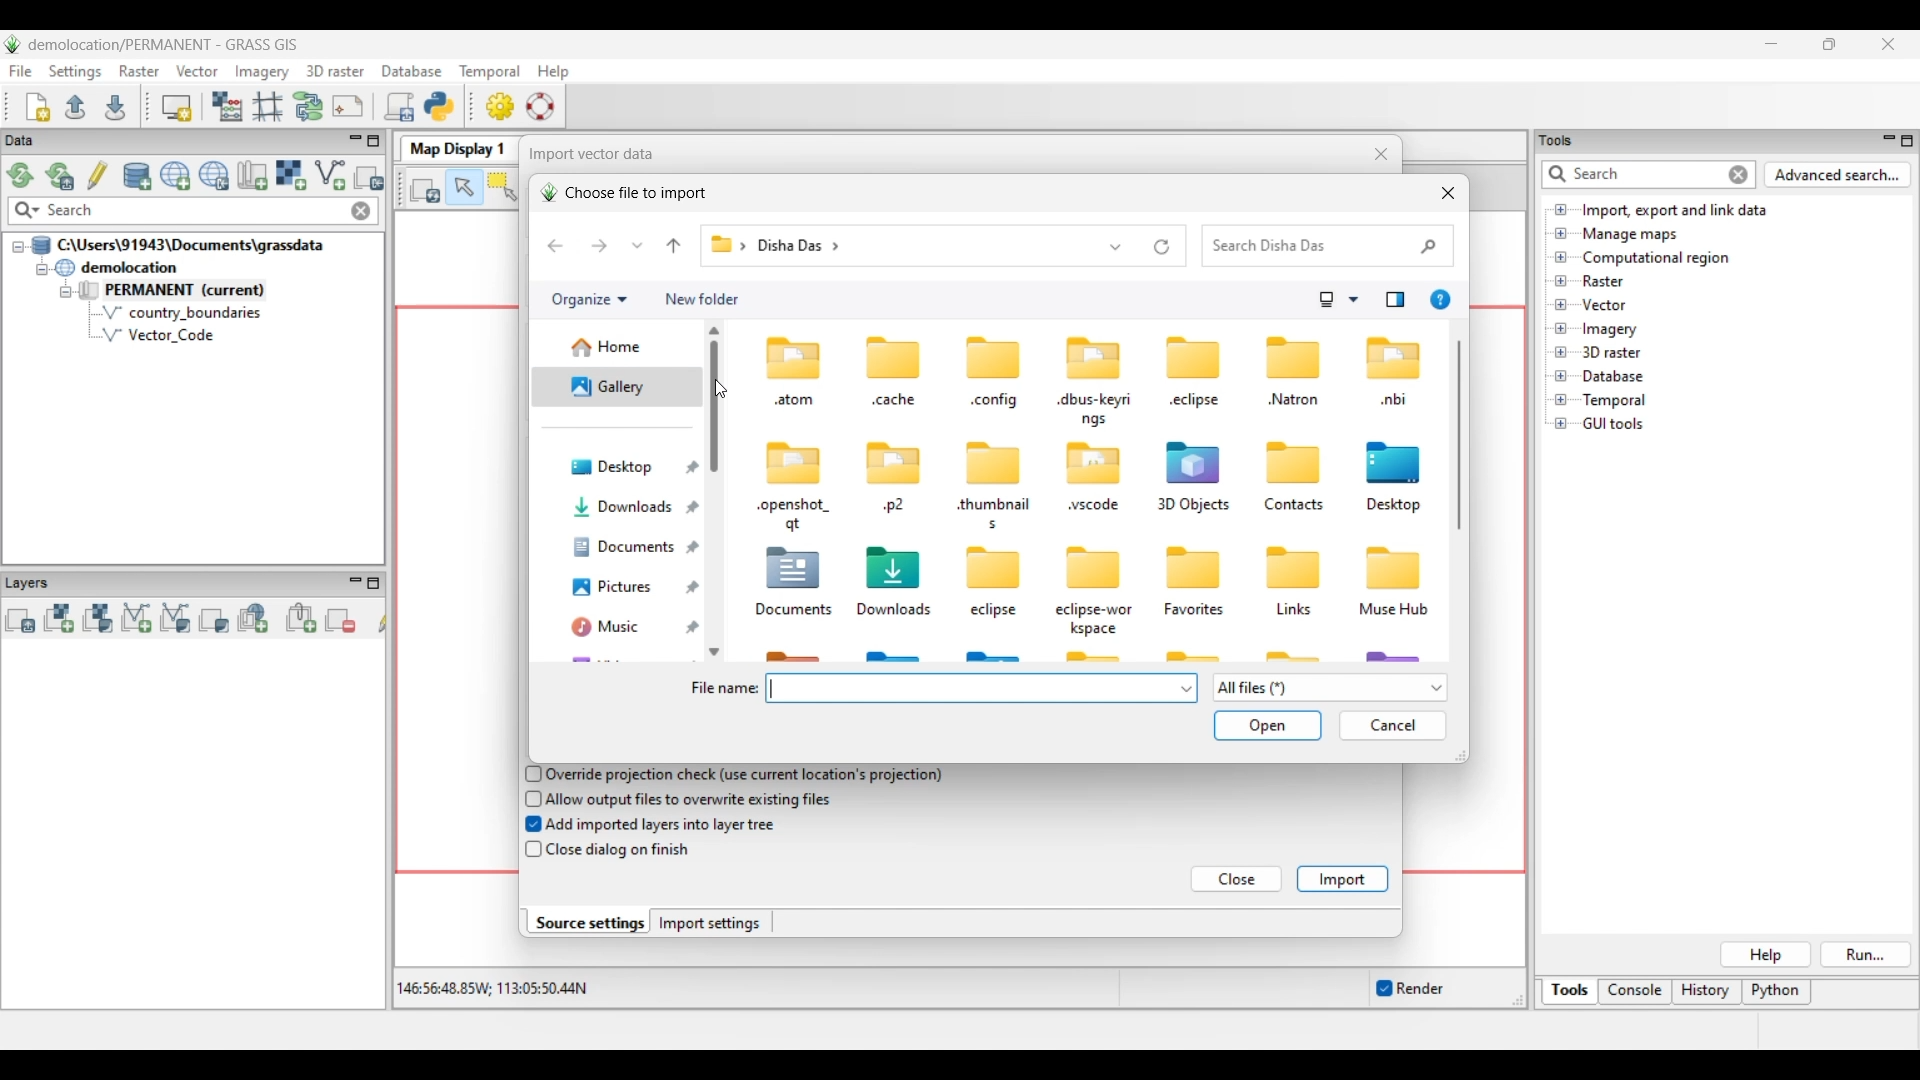  Describe the element at coordinates (729, 246) in the screenshot. I see `Path of current folder` at that location.